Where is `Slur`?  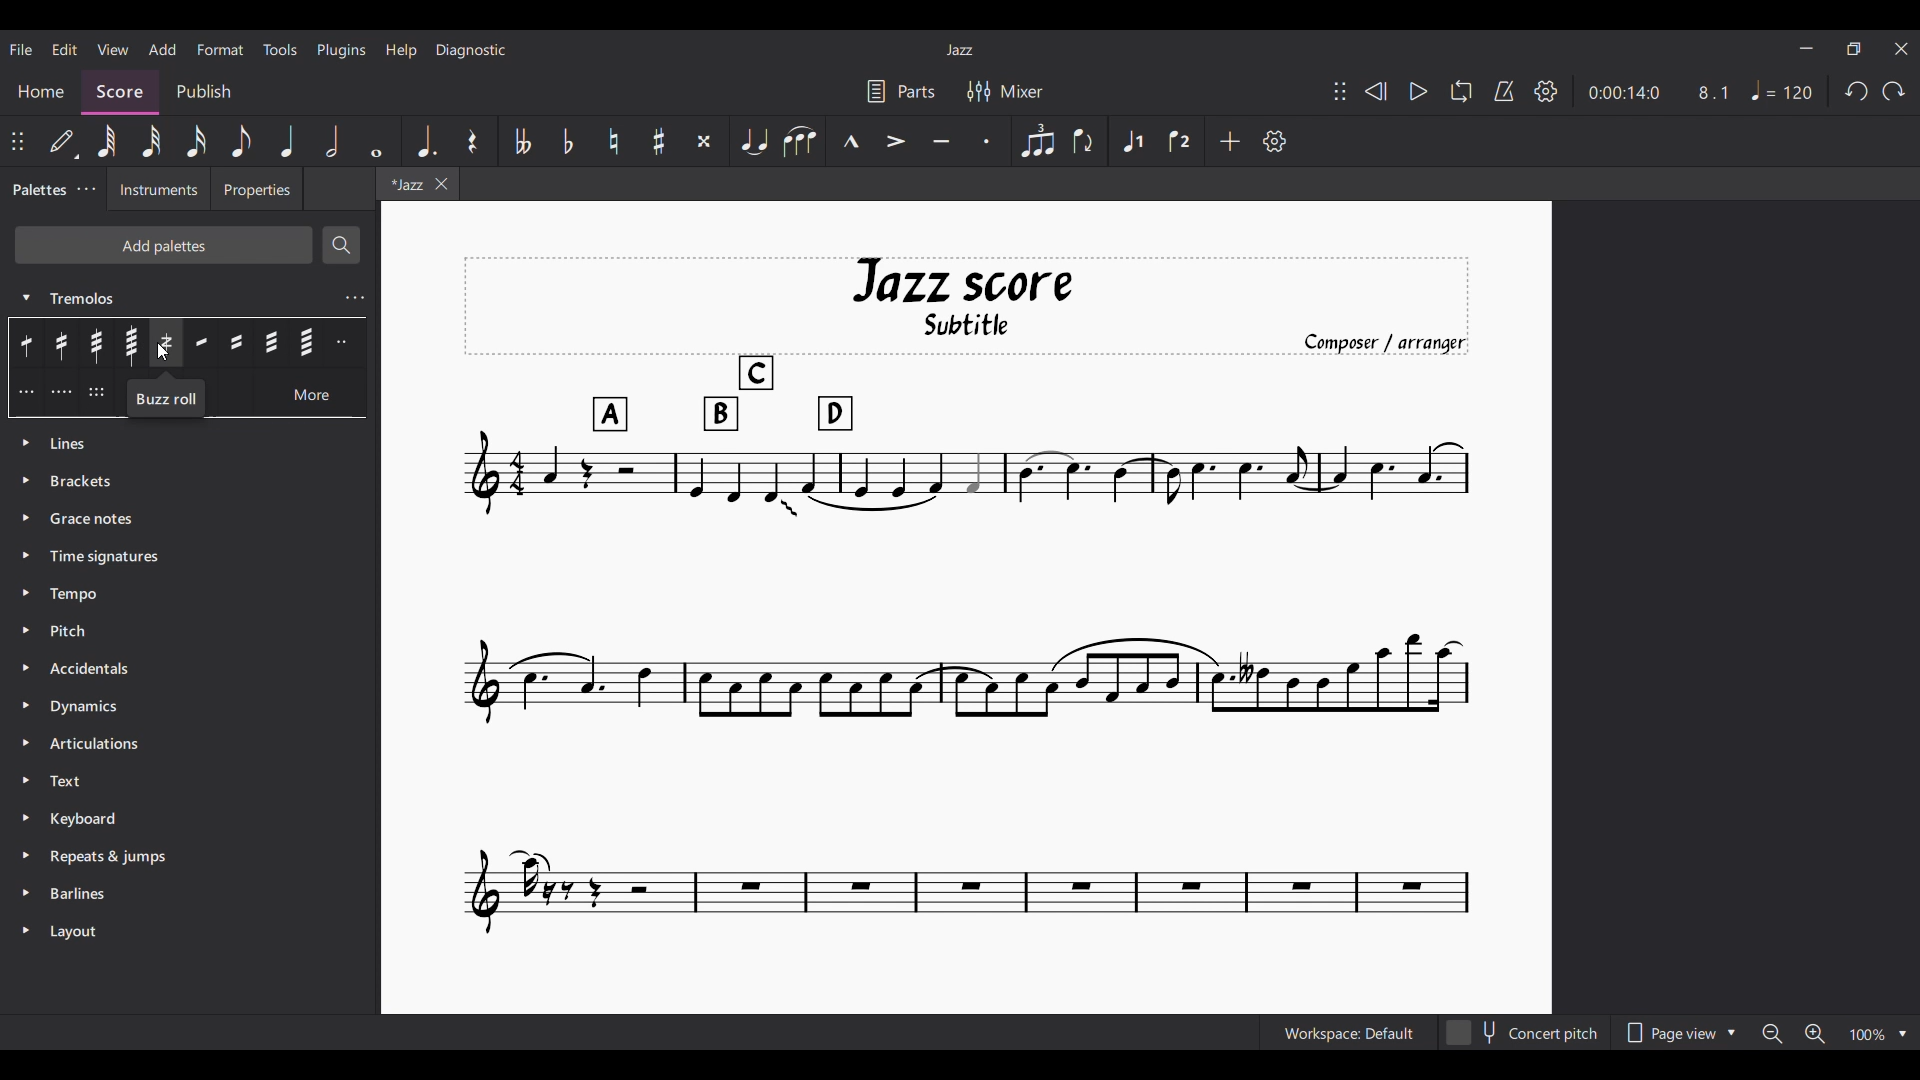
Slur is located at coordinates (800, 141).